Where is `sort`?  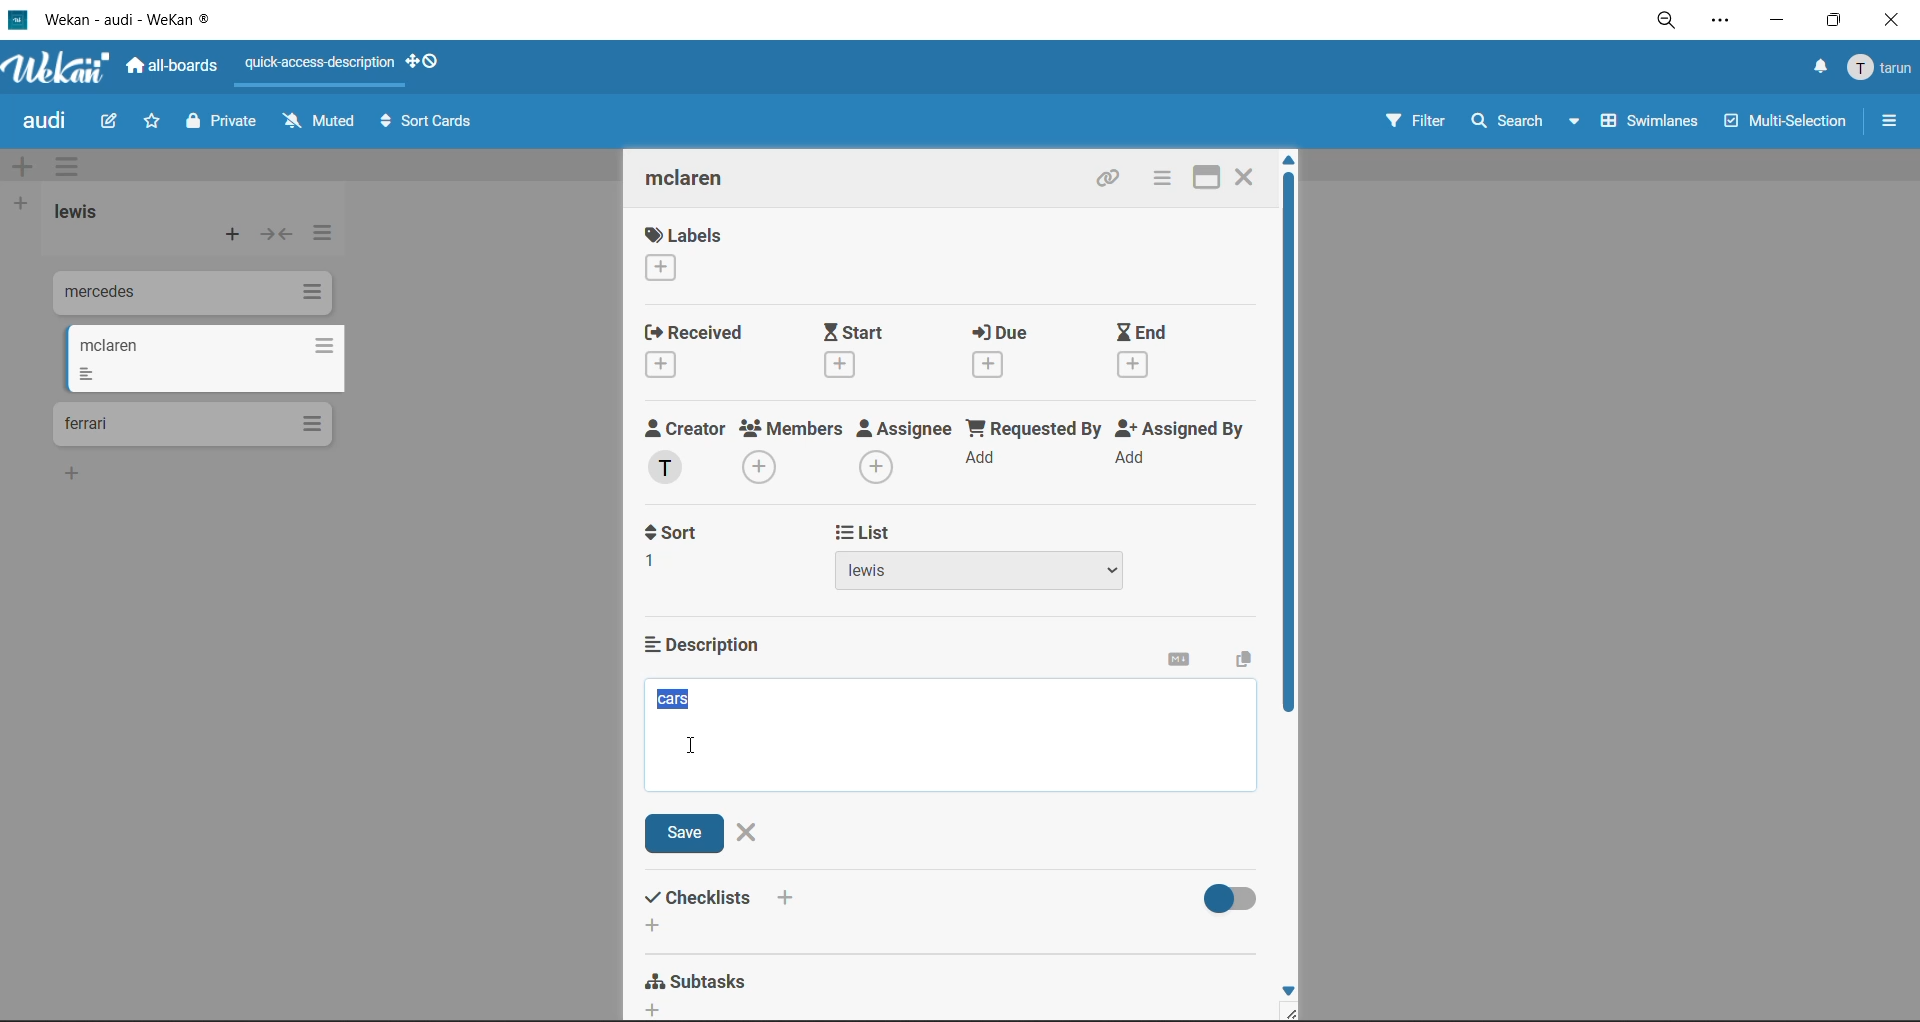
sort is located at coordinates (685, 547).